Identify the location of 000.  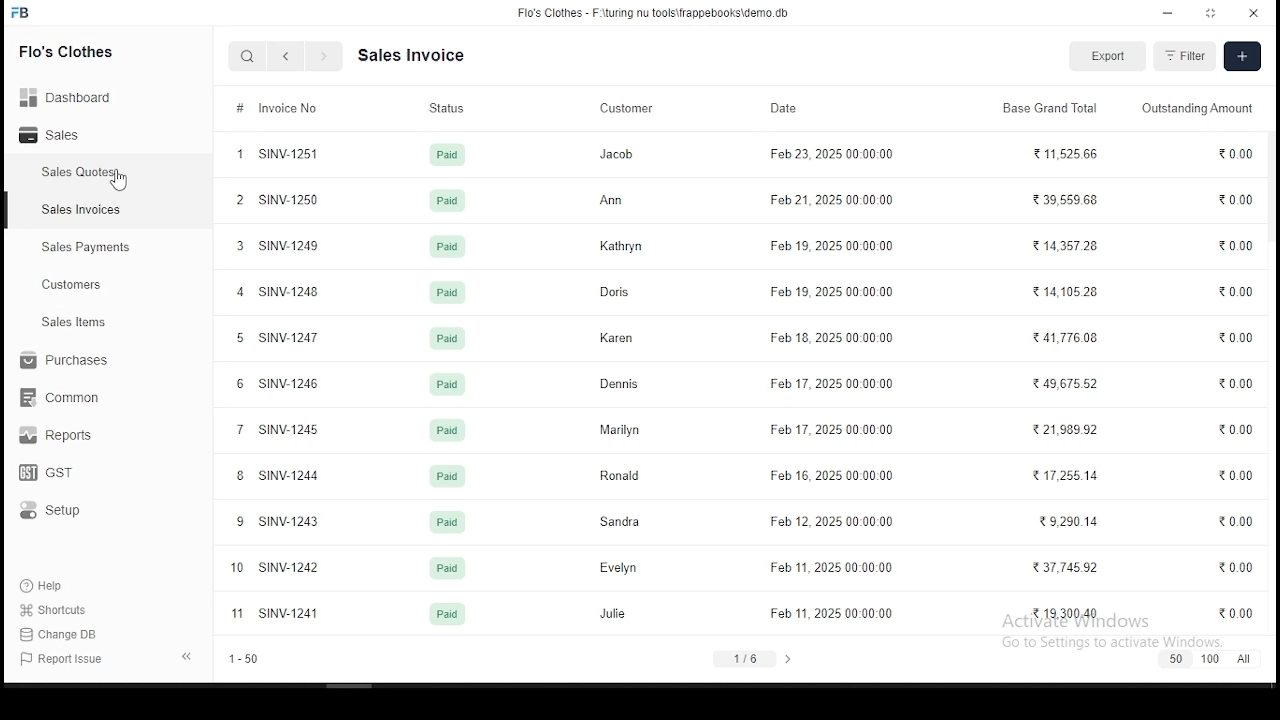
(1235, 613).